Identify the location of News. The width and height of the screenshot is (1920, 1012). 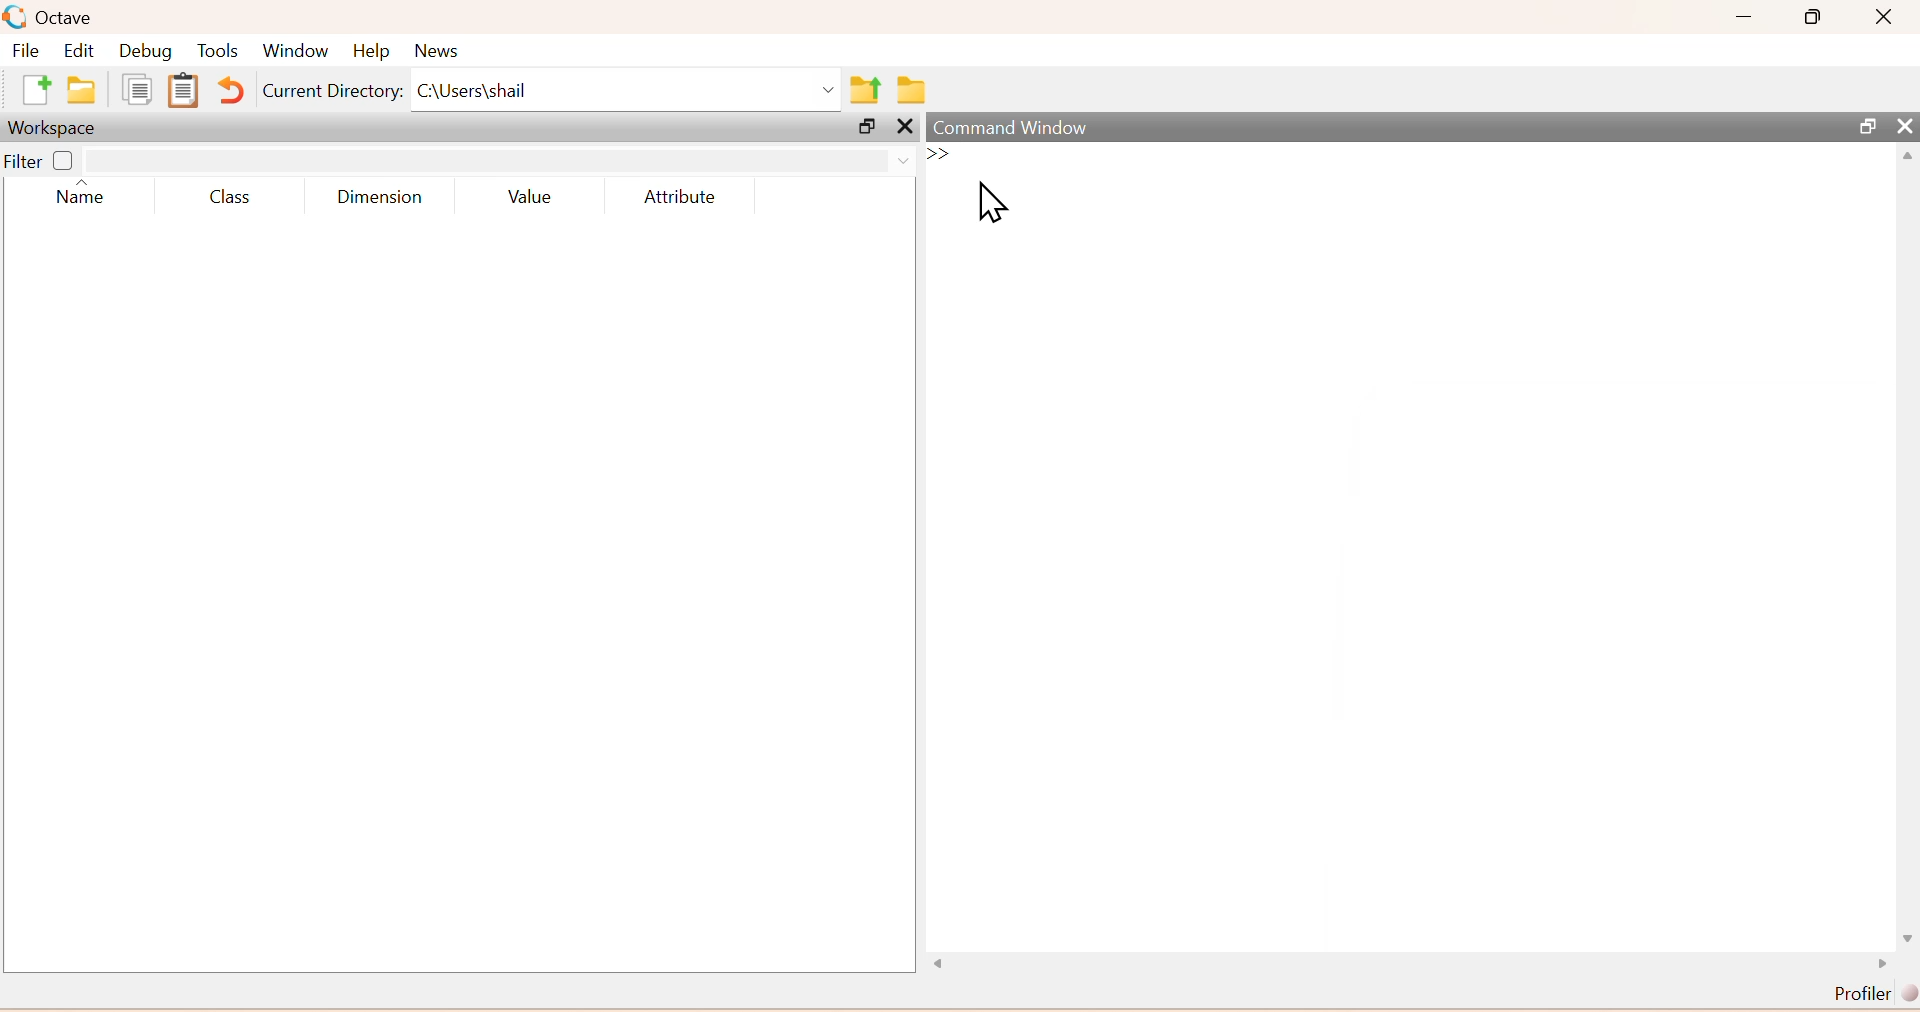
(434, 53).